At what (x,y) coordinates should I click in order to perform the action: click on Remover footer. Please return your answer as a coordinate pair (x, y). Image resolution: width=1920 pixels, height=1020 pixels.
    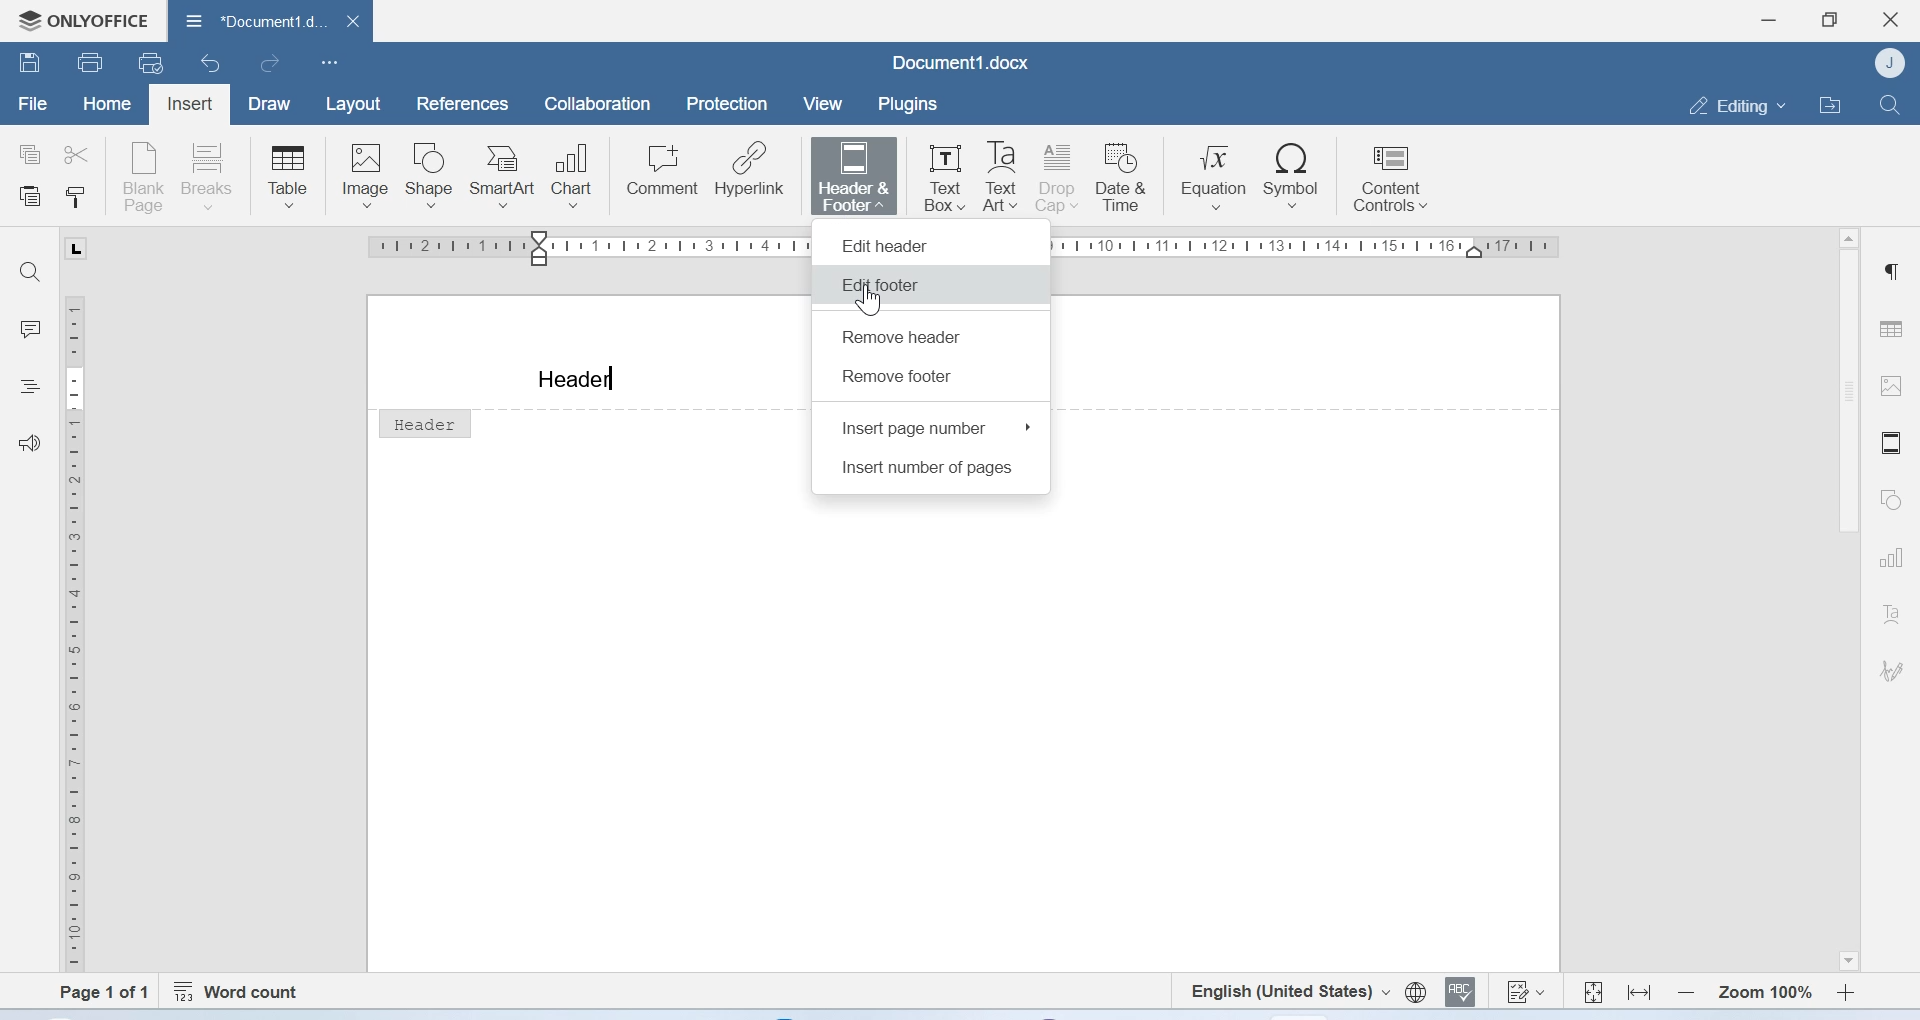
    Looking at the image, I should click on (900, 376).